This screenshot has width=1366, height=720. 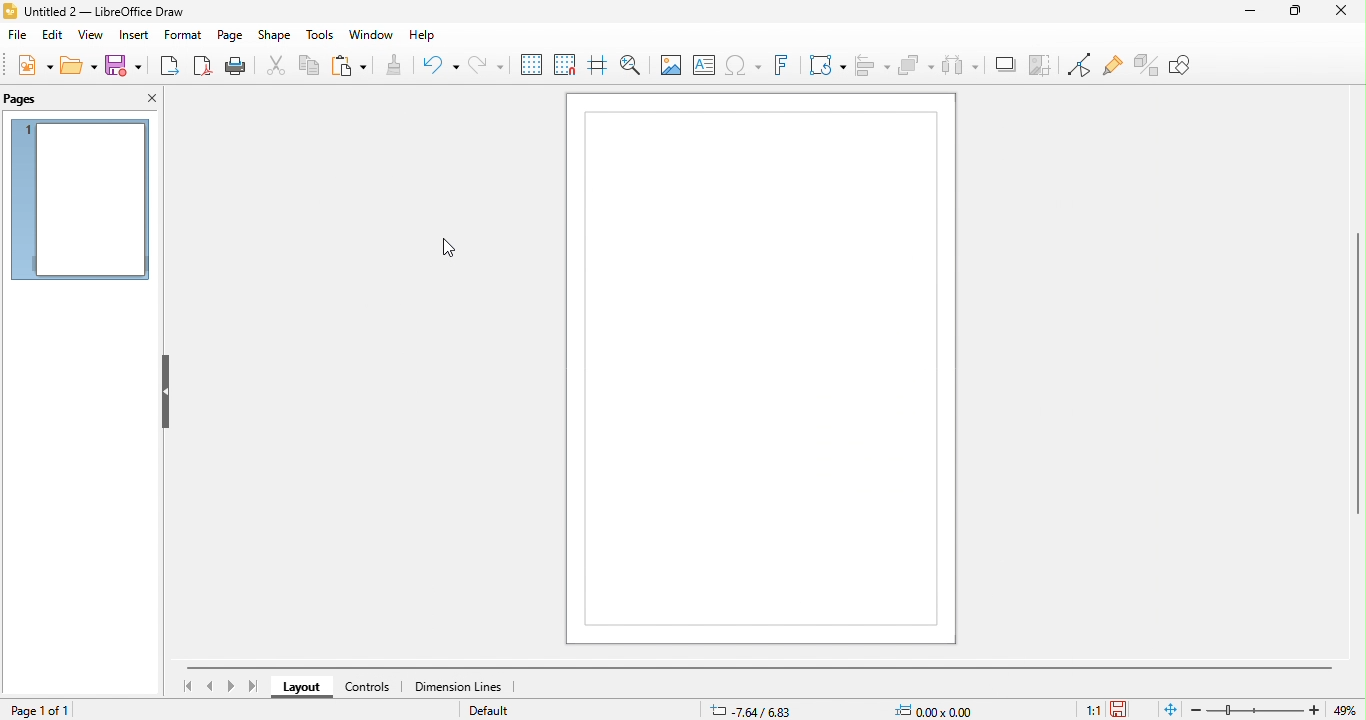 What do you see at coordinates (184, 684) in the screenshot?
I see `first page` at bounding box center [184, 684].